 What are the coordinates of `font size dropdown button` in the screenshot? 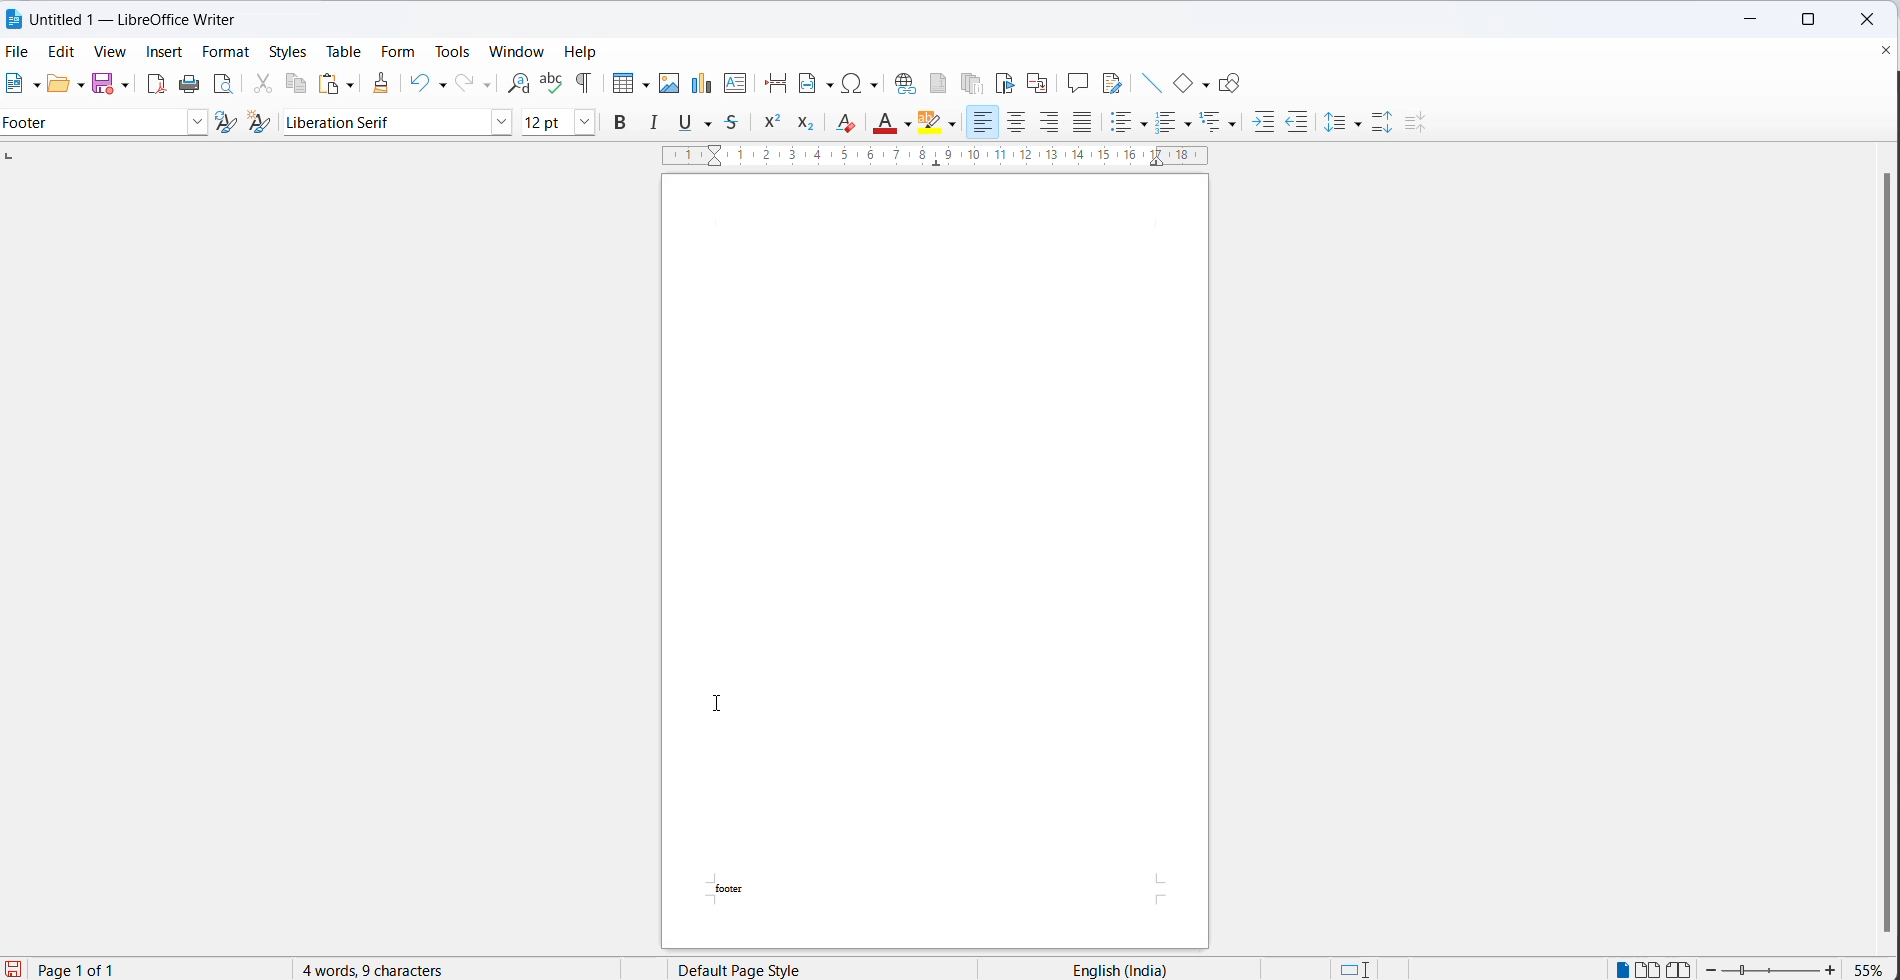 It's located at (584, 122).